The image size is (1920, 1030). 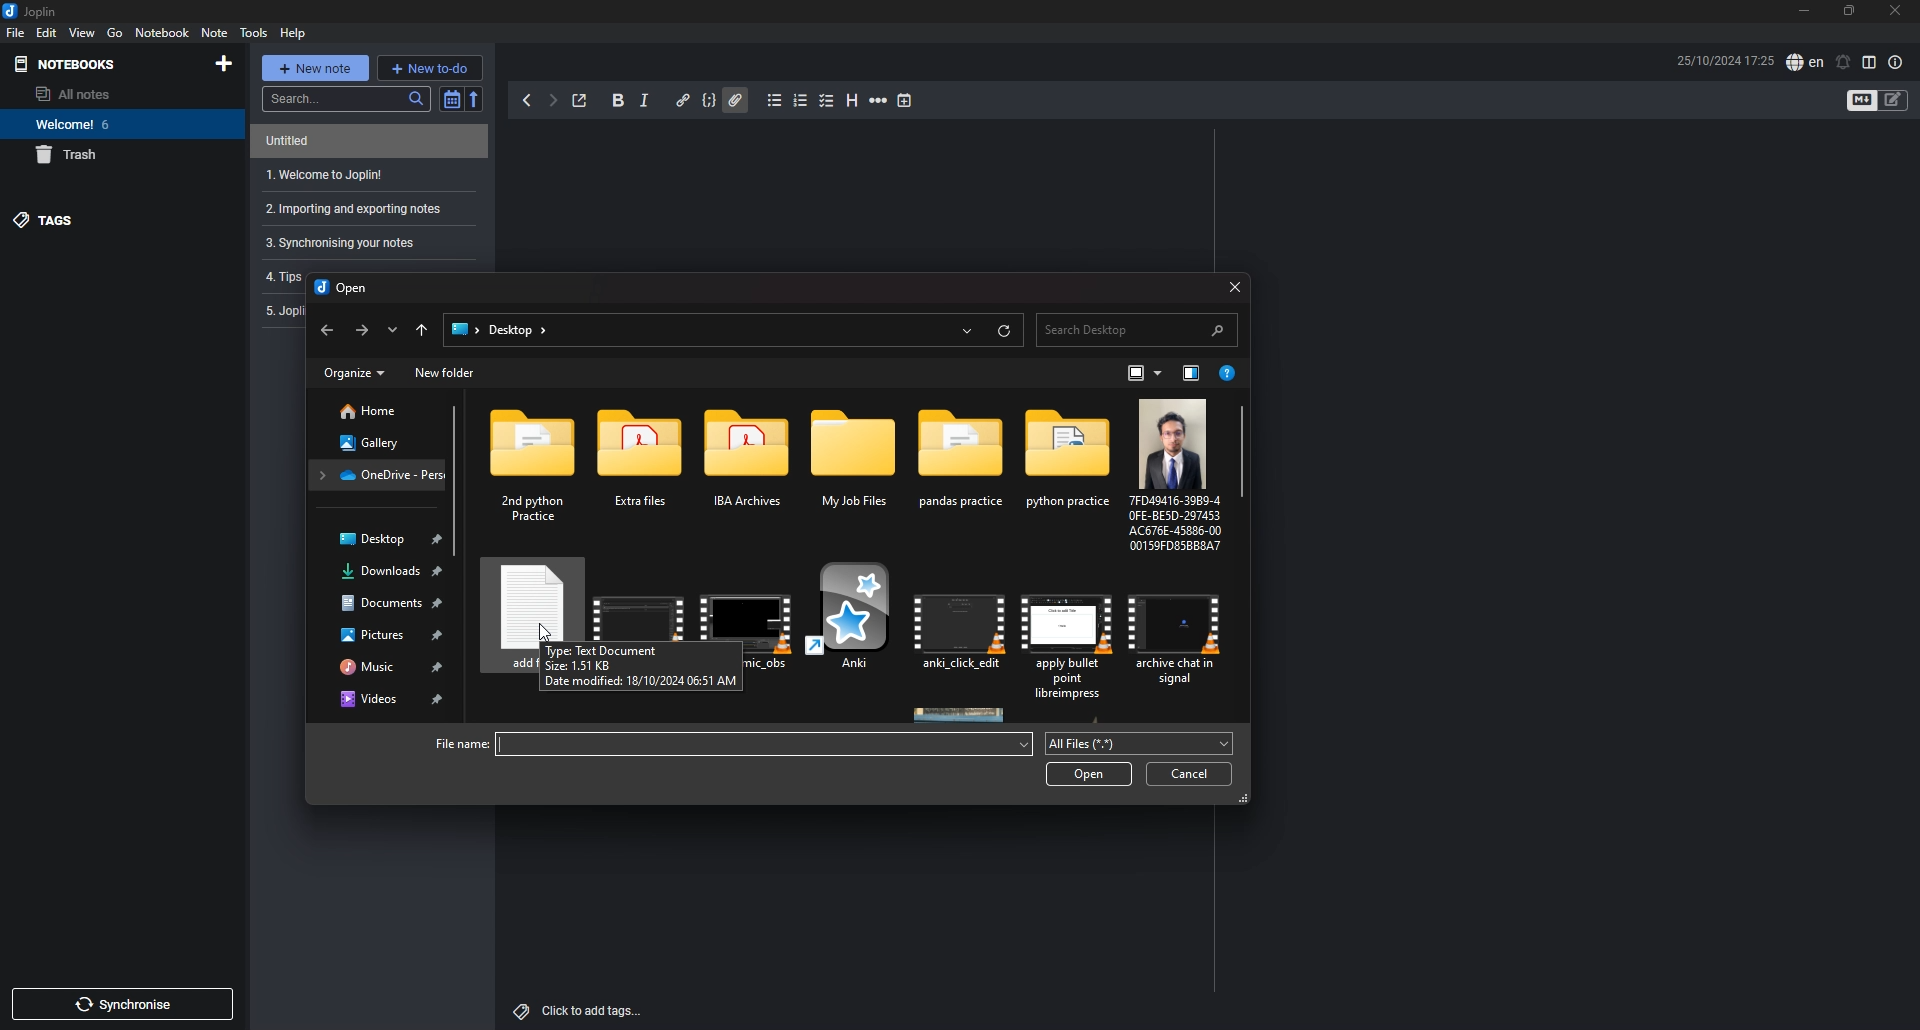 I want to click on desktop, so click(x=380, y=540).